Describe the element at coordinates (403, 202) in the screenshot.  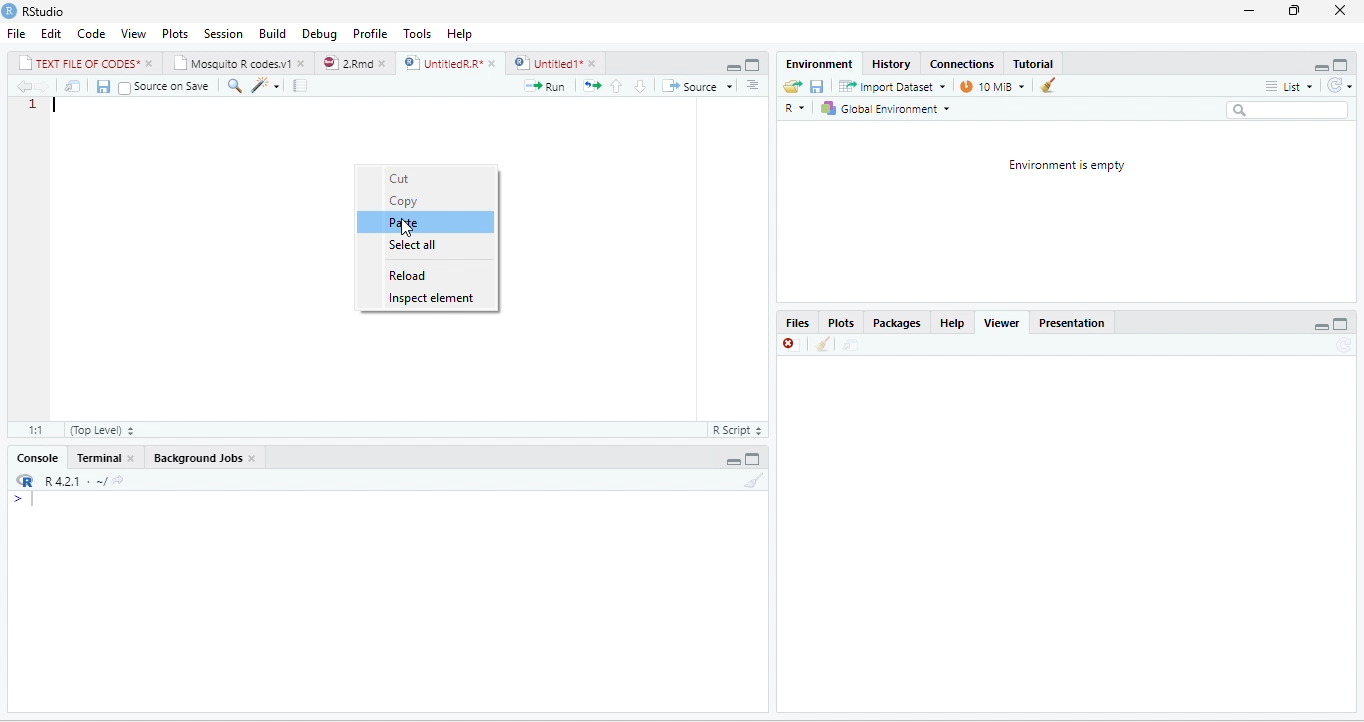
I see `copy` at that location.